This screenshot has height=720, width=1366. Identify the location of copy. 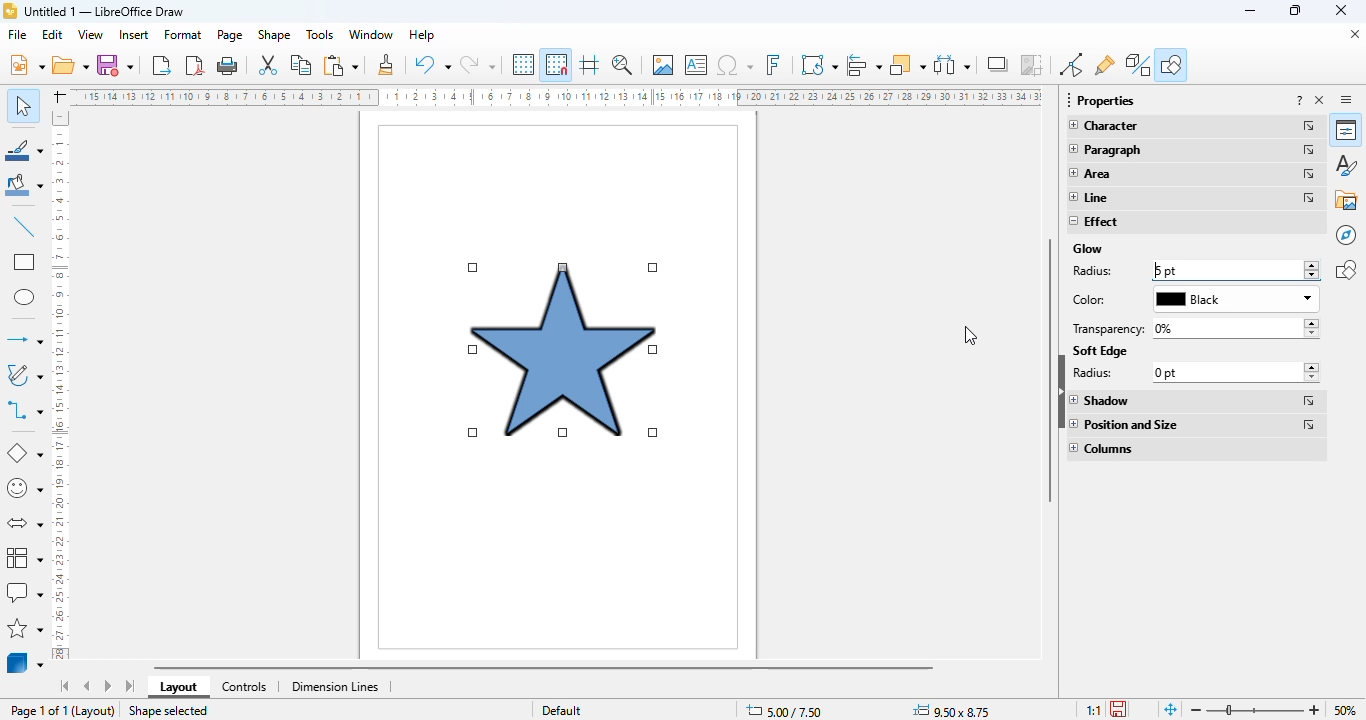
(302, 65).